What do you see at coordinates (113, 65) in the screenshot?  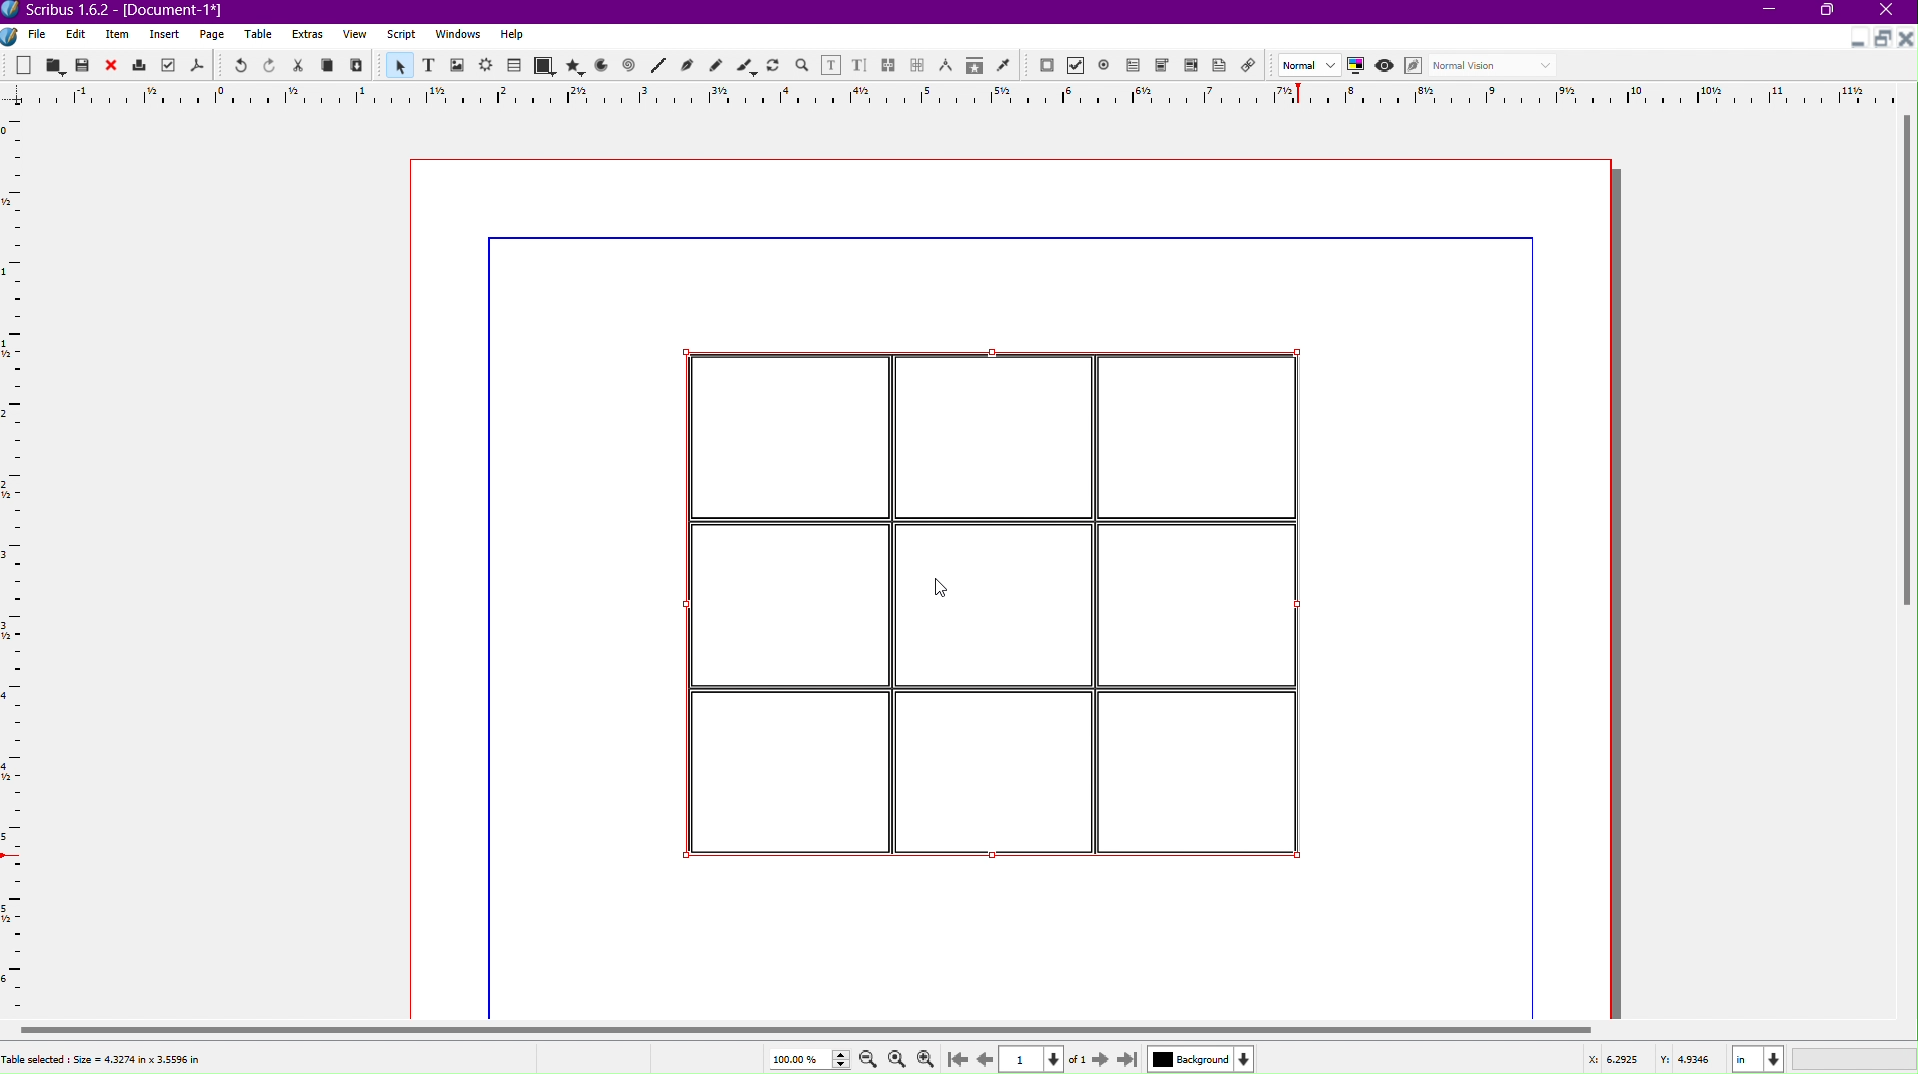 I see `Close` at bounding box center [113, 65].